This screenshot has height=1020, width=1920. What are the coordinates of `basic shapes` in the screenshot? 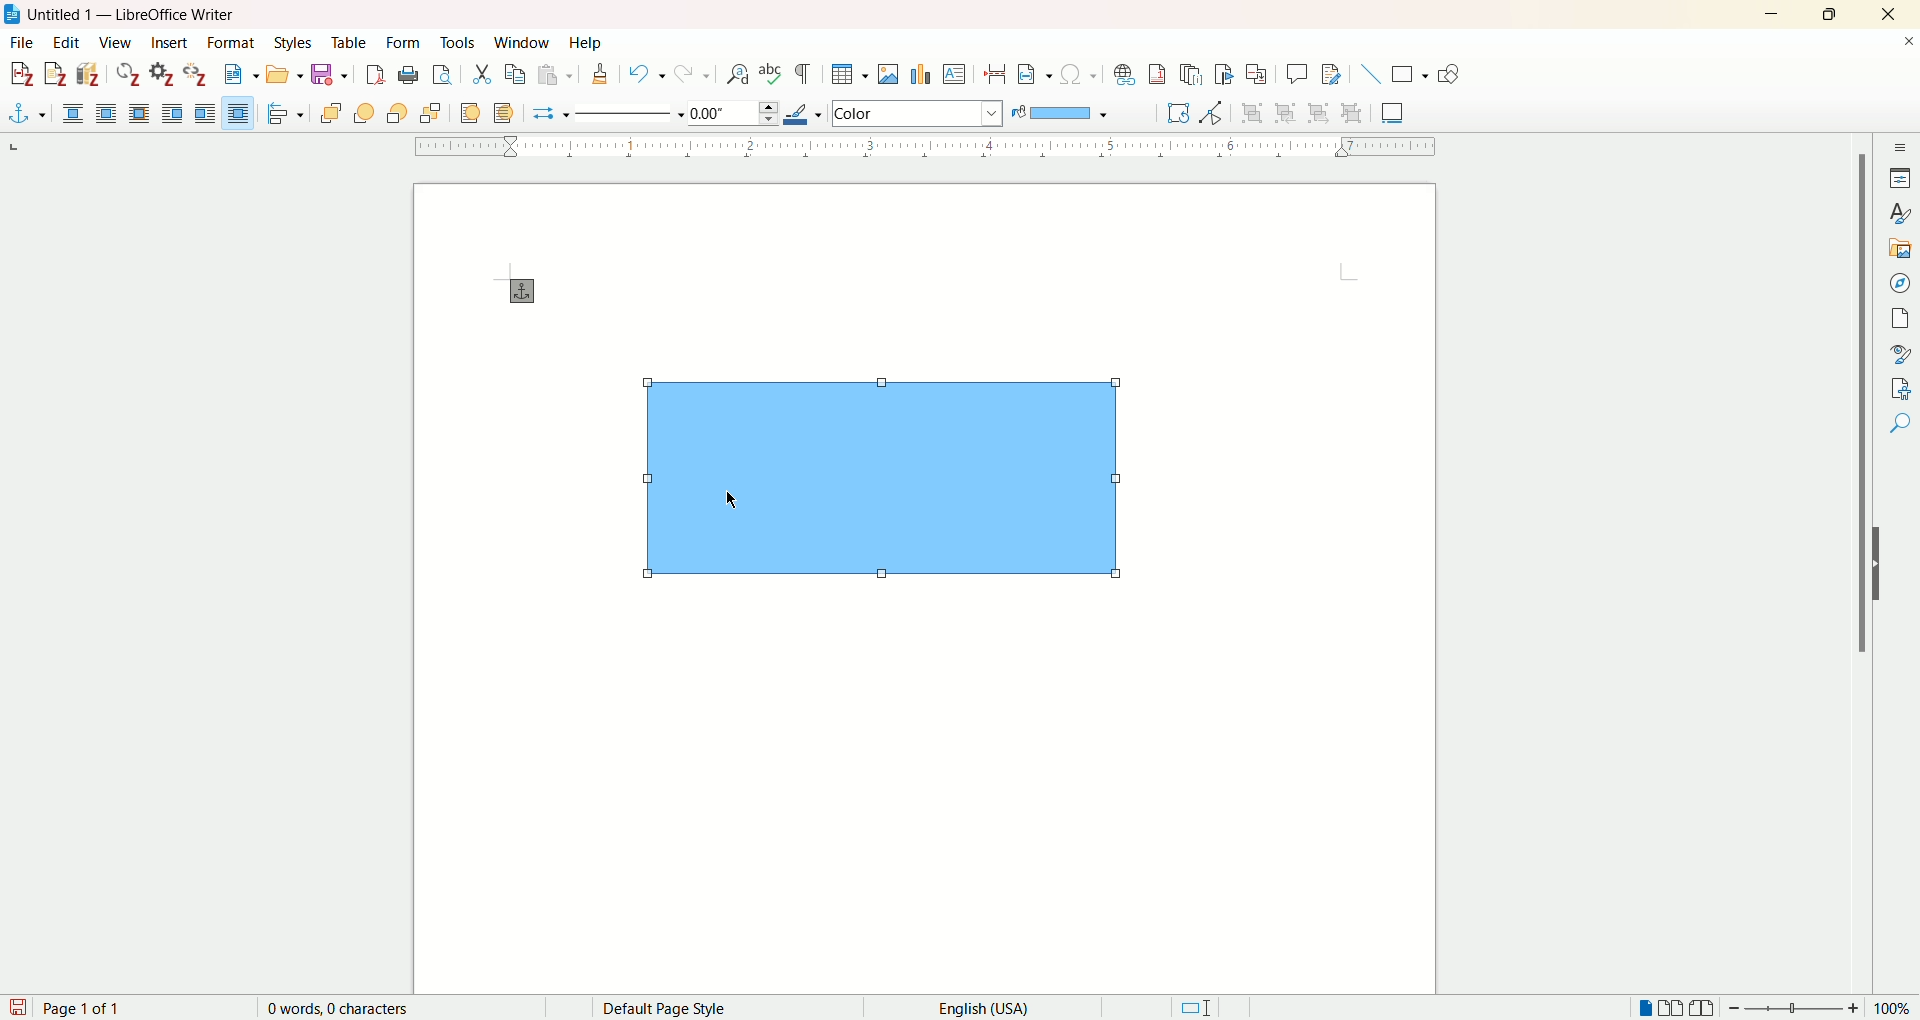 It's located at (1410, 74).